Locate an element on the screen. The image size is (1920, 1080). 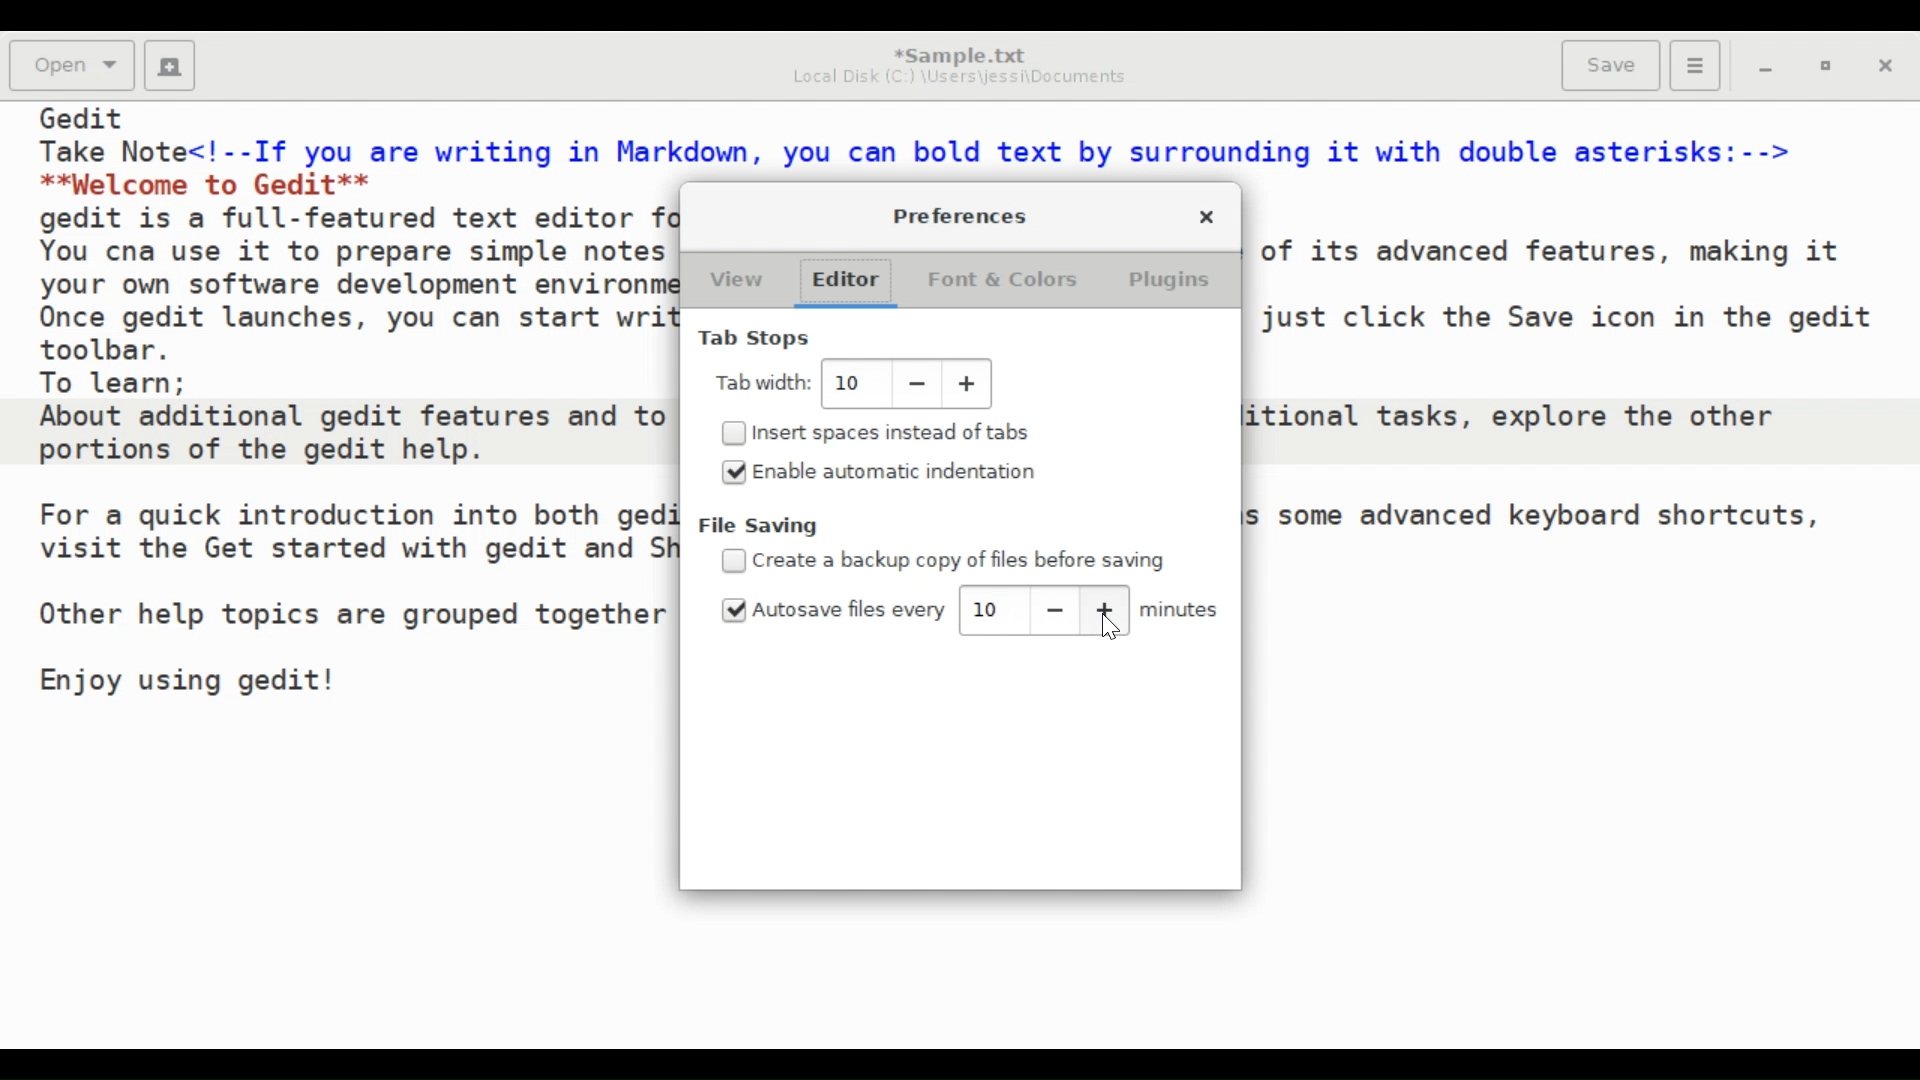
minimize is located at coordinates (1766, 69).